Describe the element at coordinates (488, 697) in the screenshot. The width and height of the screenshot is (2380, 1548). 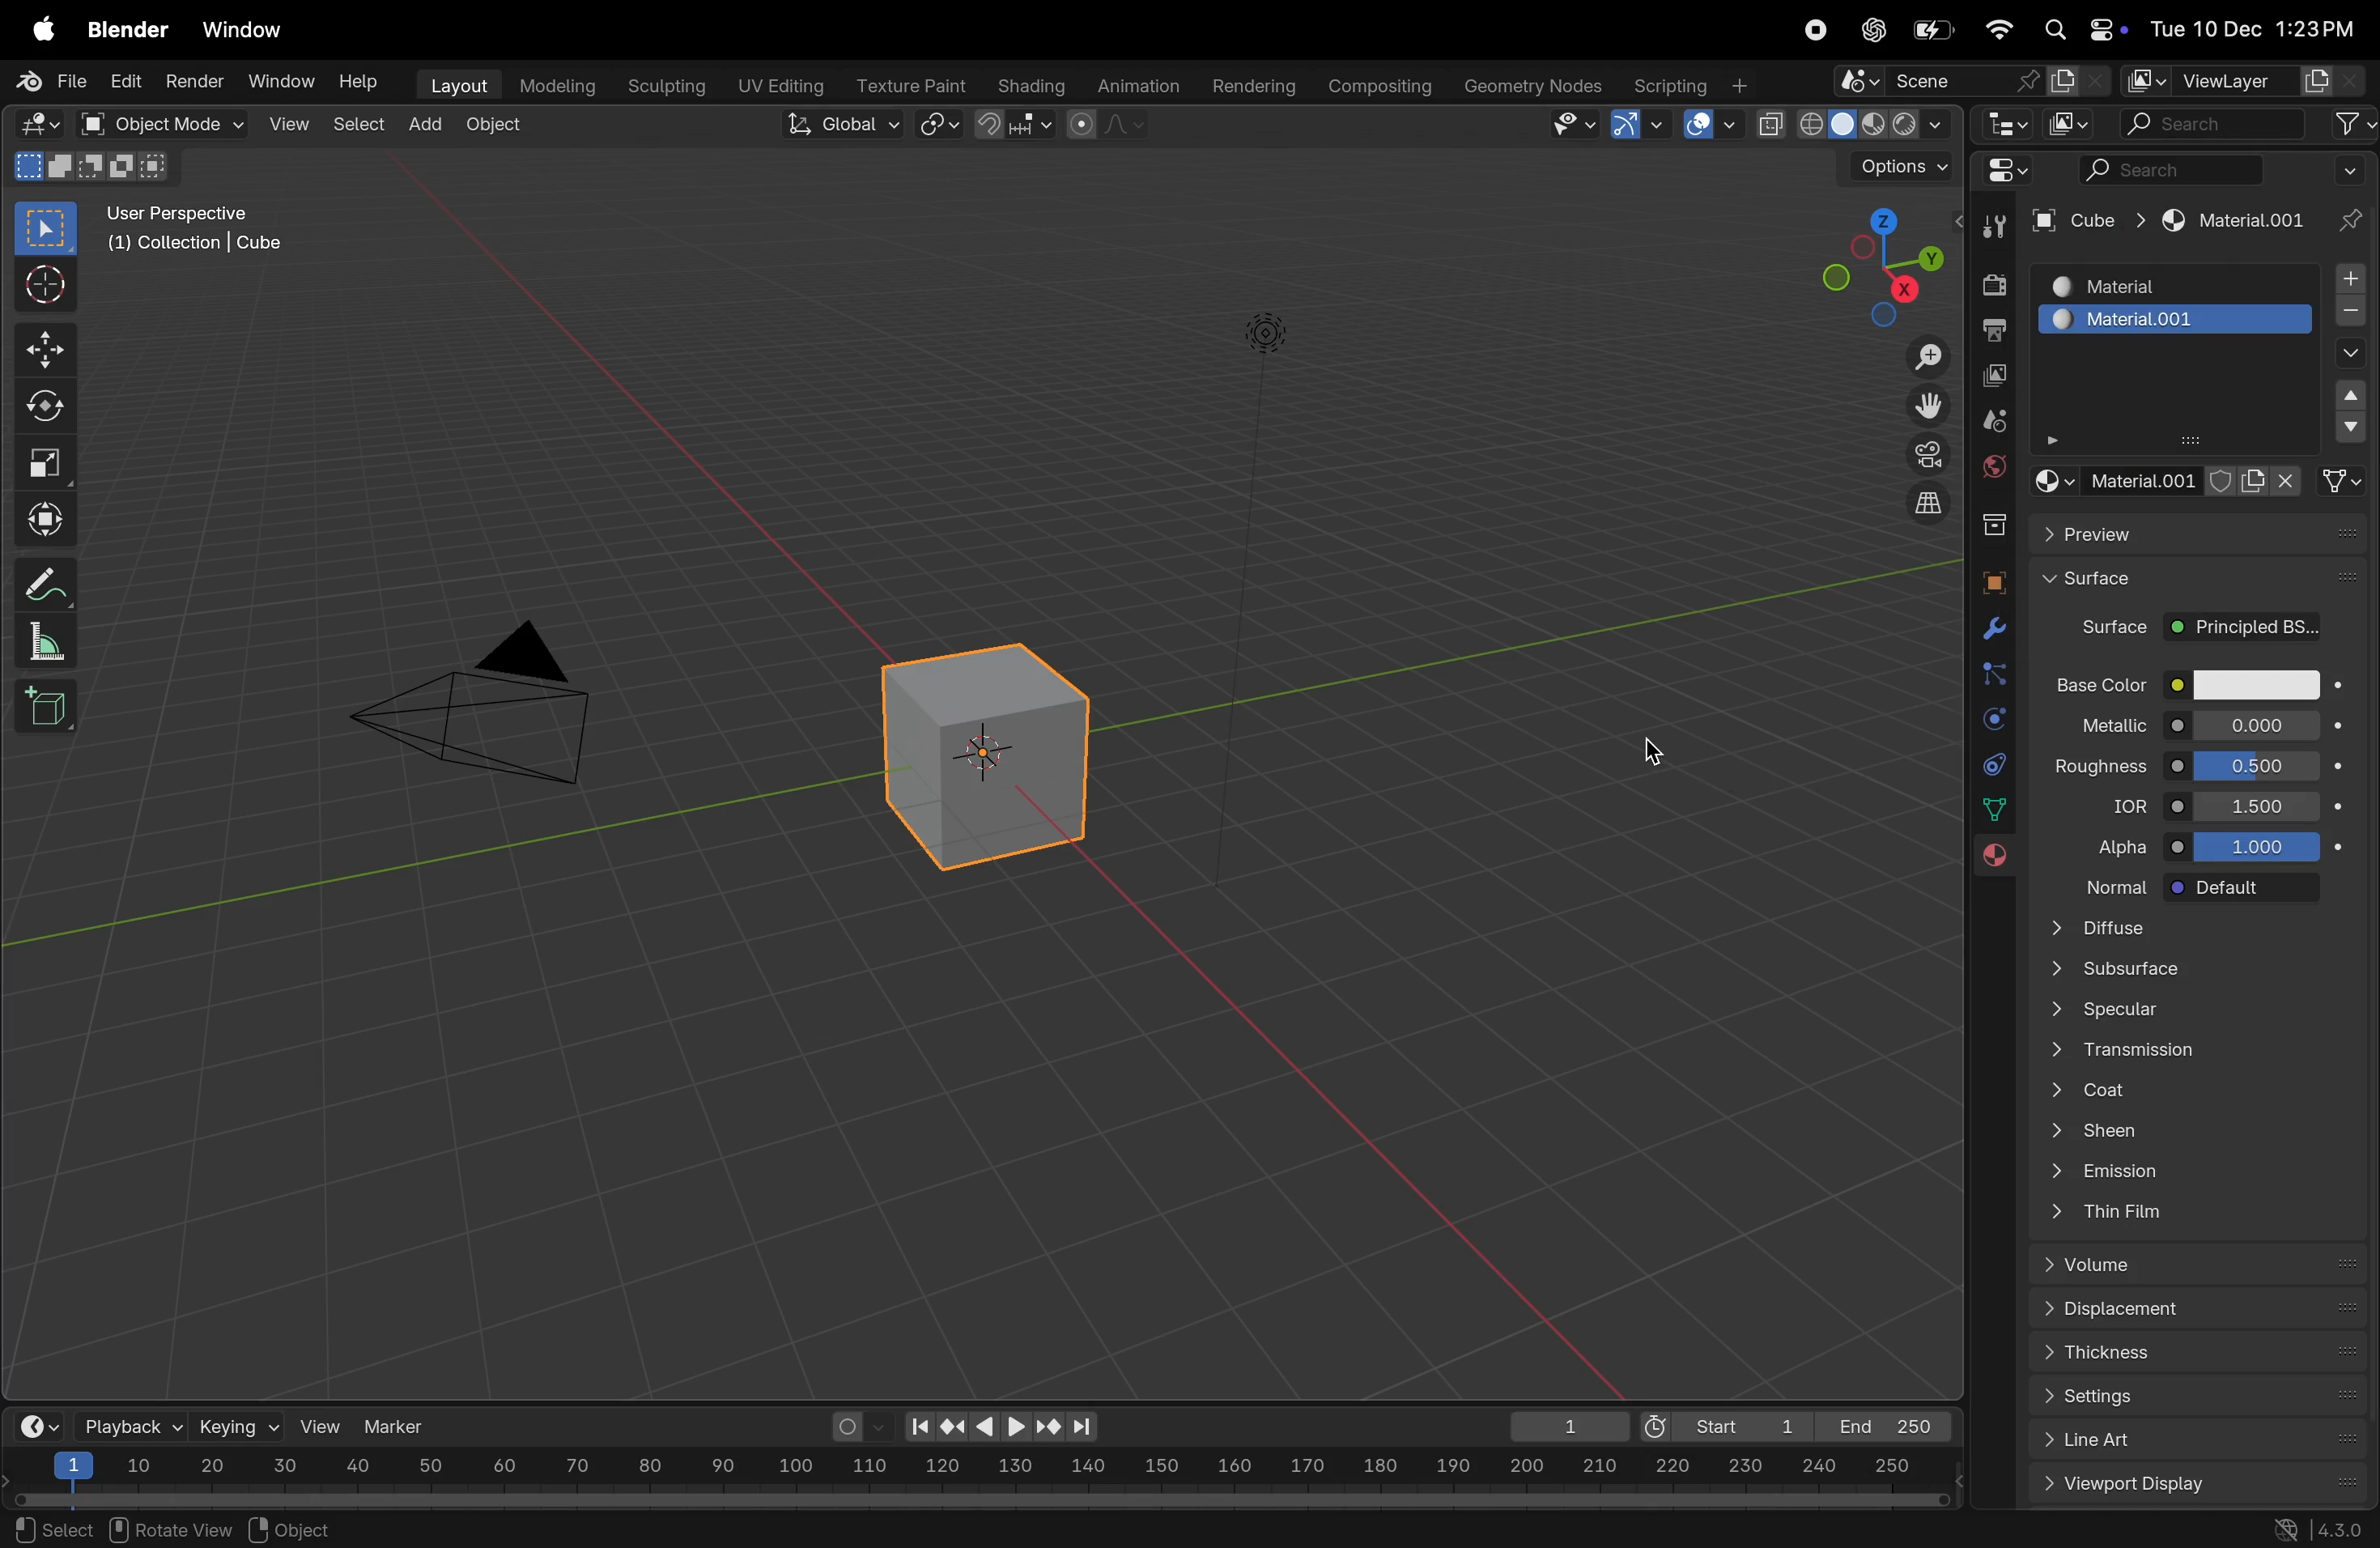
I see `camera view ` at that location.